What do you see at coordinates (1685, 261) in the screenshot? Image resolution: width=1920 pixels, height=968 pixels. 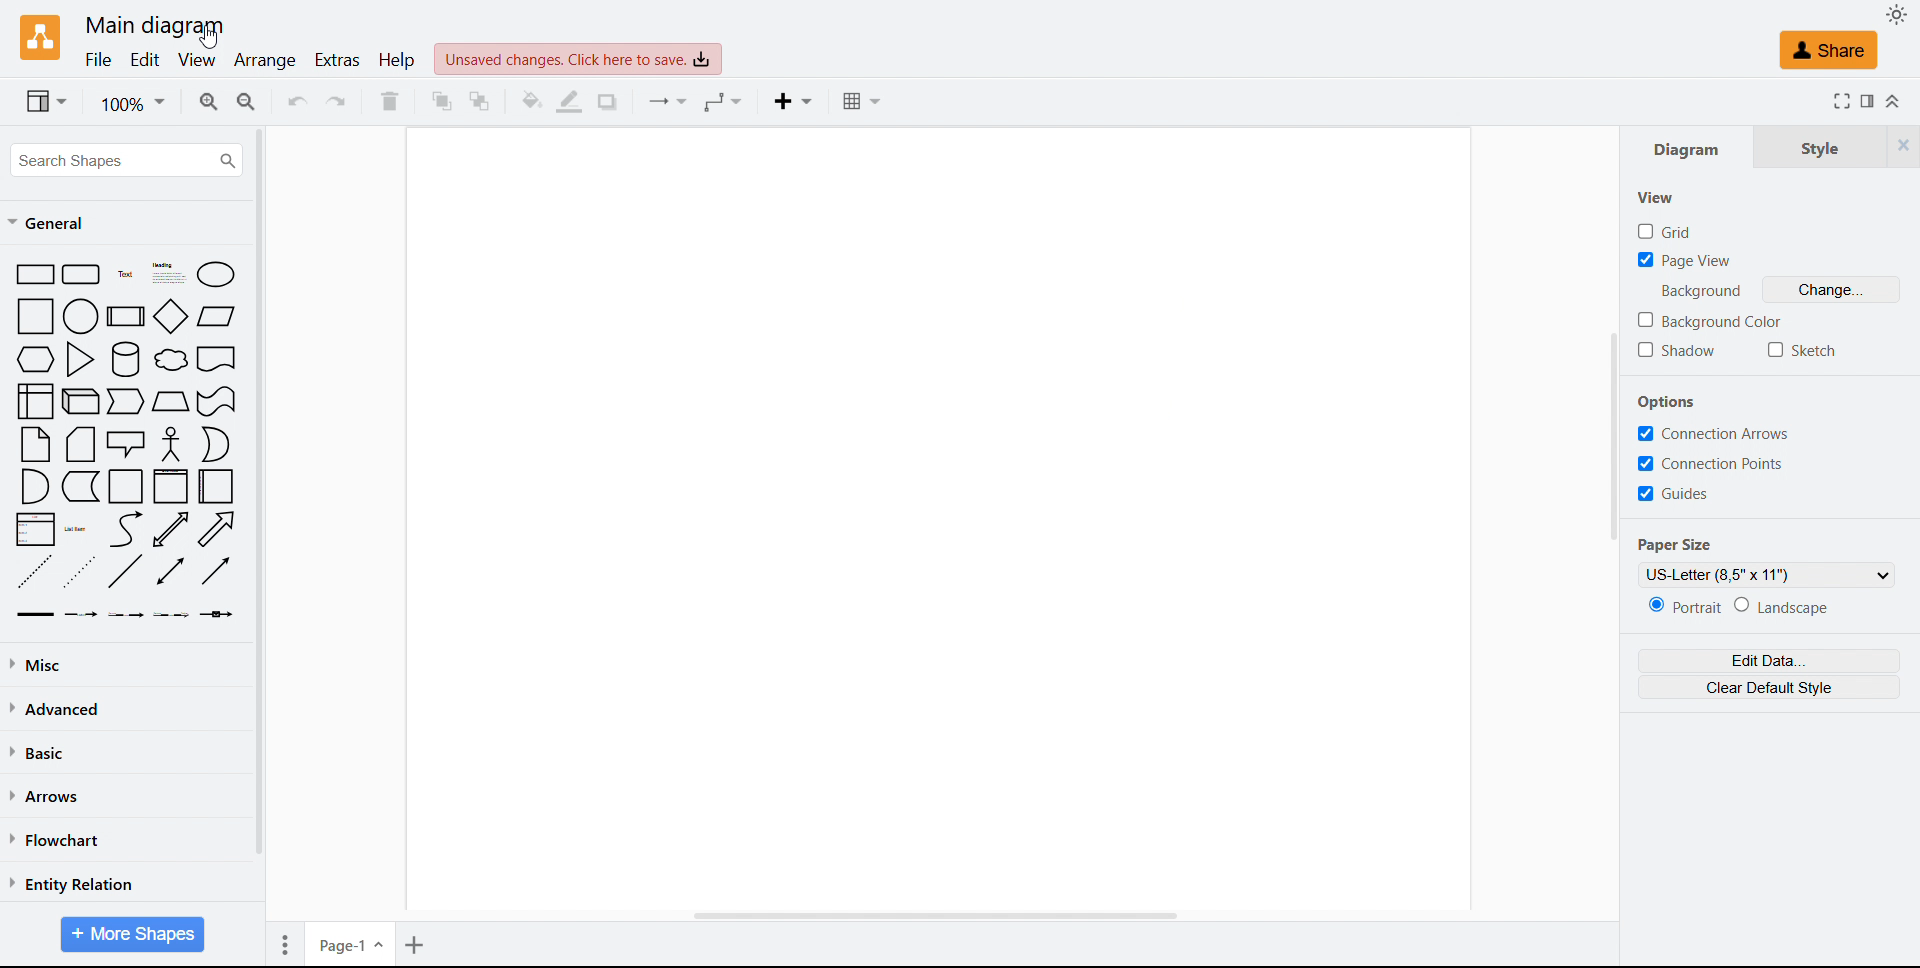 I see `Page view ` at bounding box center [1685, 261].